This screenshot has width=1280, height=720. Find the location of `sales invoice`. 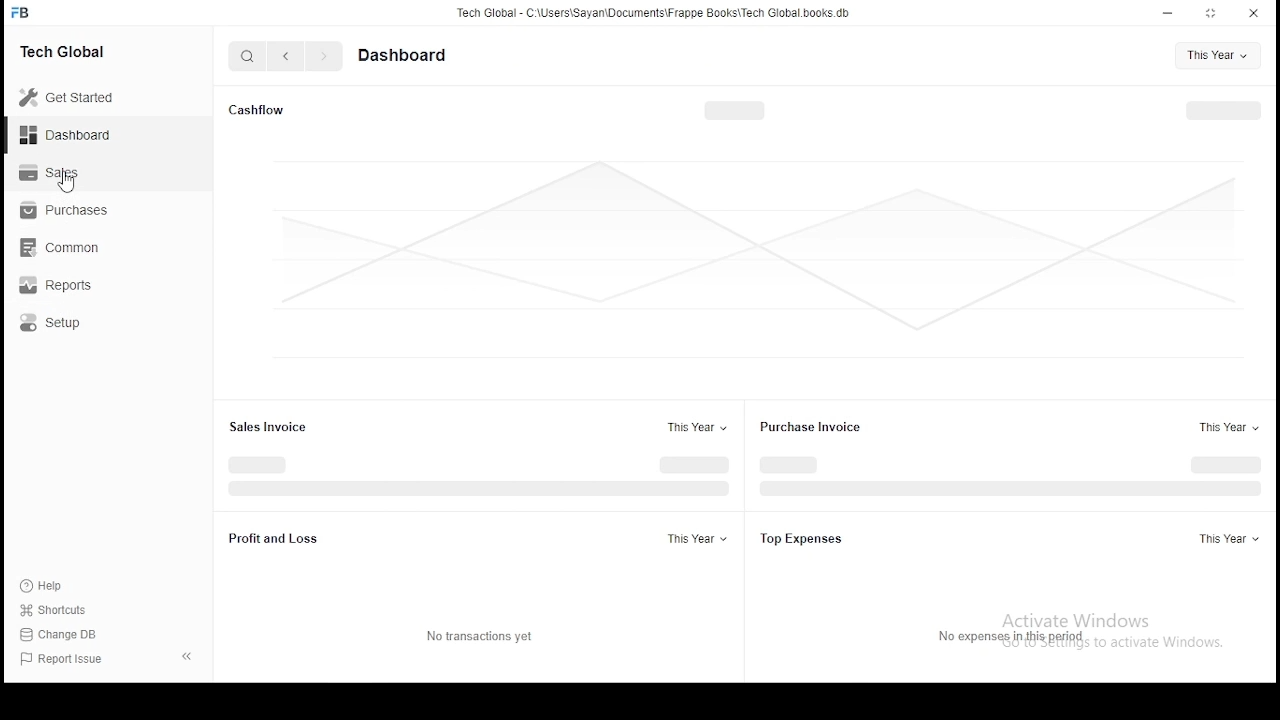

sales invoice is located at coordinates (265, 427).